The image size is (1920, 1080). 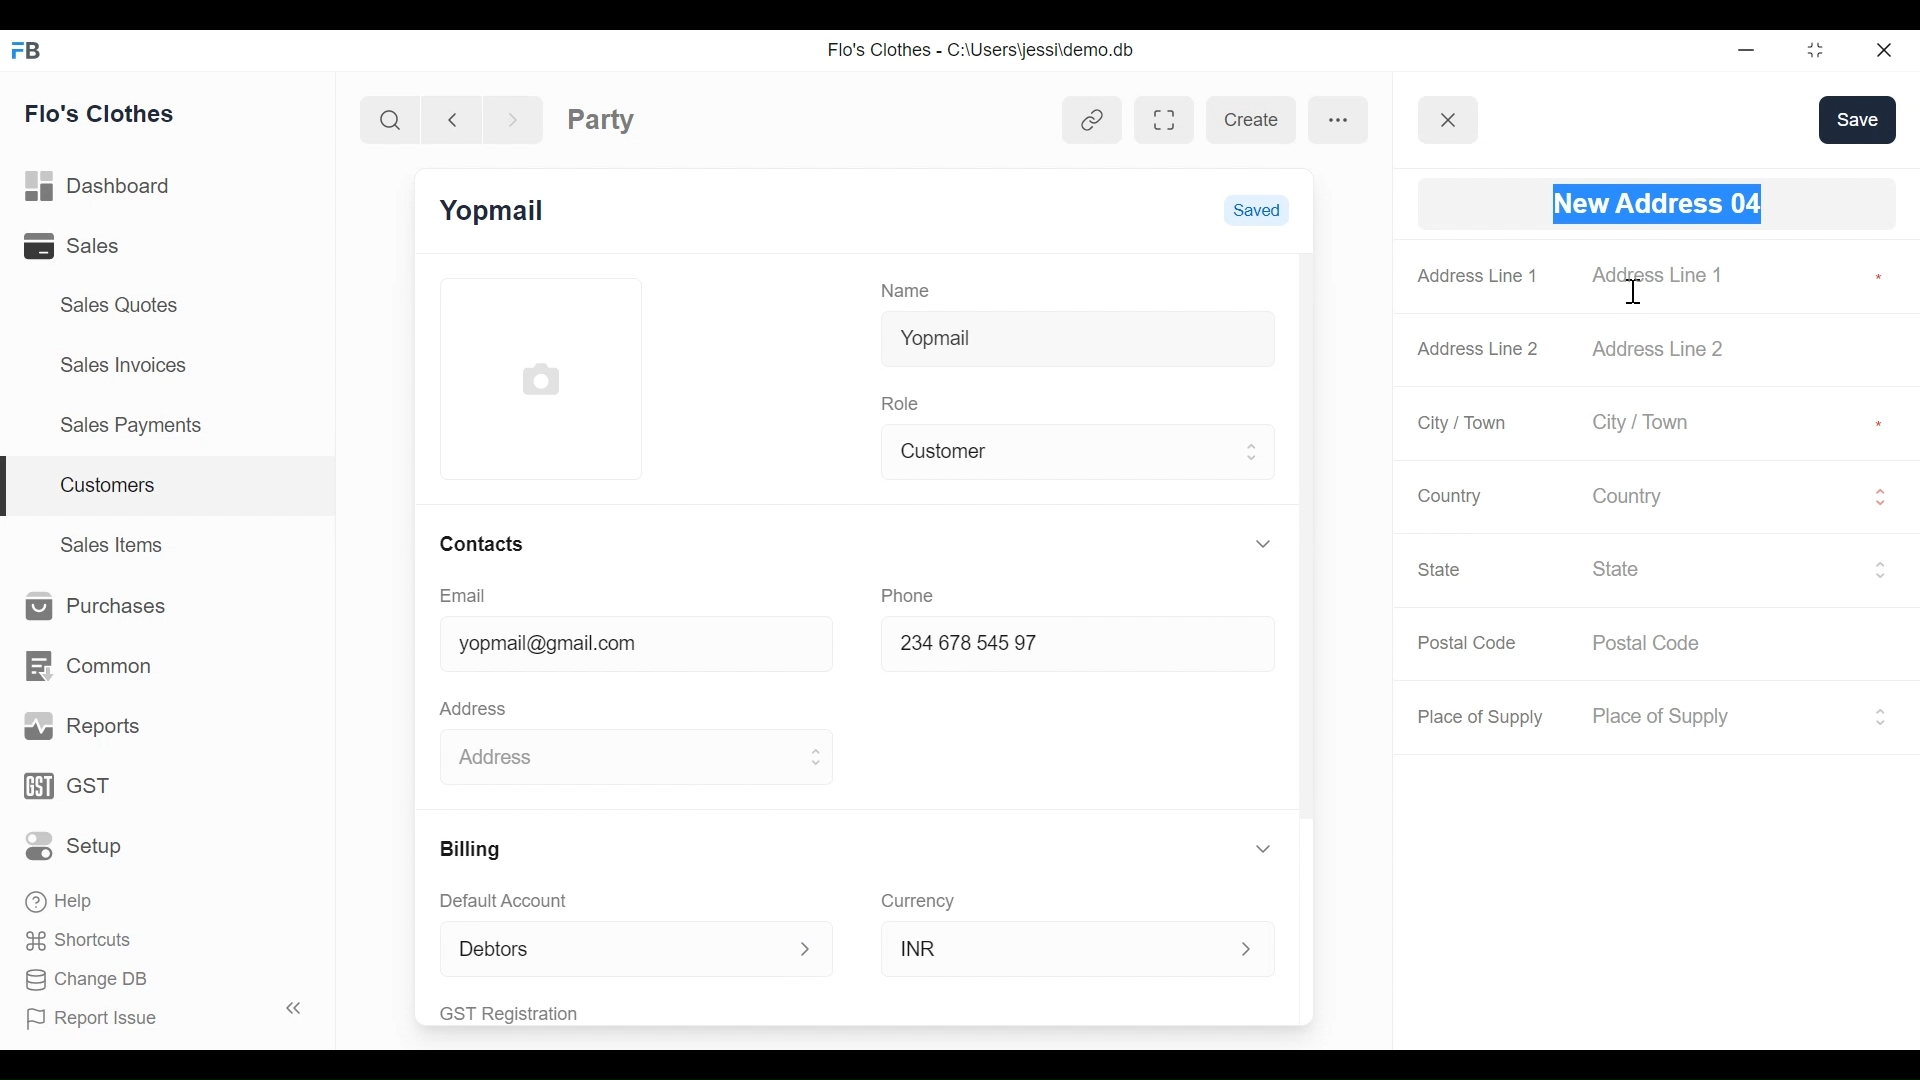 I want to click on Email, so click(x=464, y=596).